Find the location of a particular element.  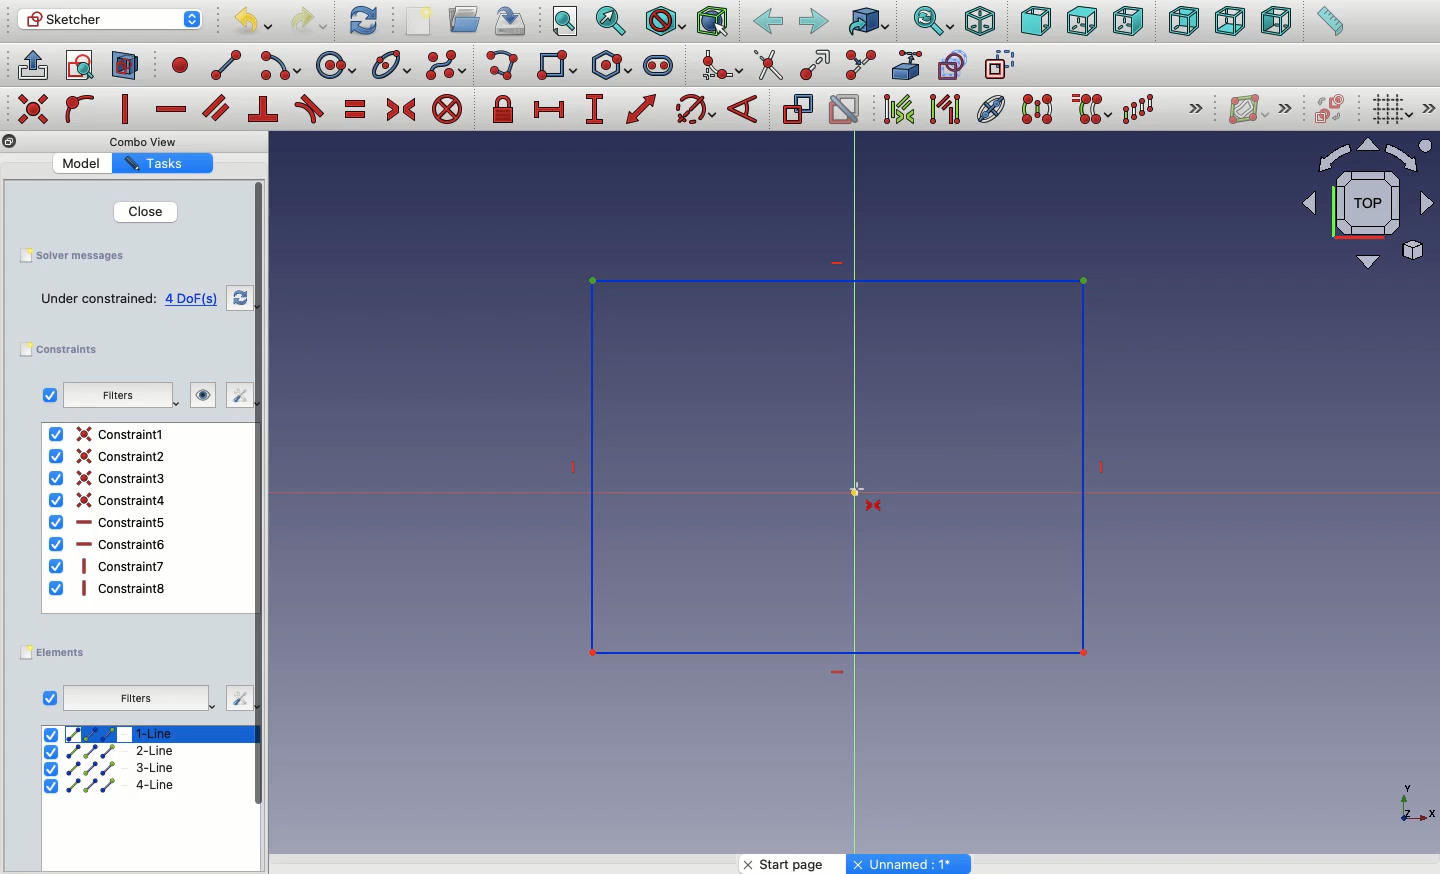

Under constrained: is located at coordinates (98, 300).